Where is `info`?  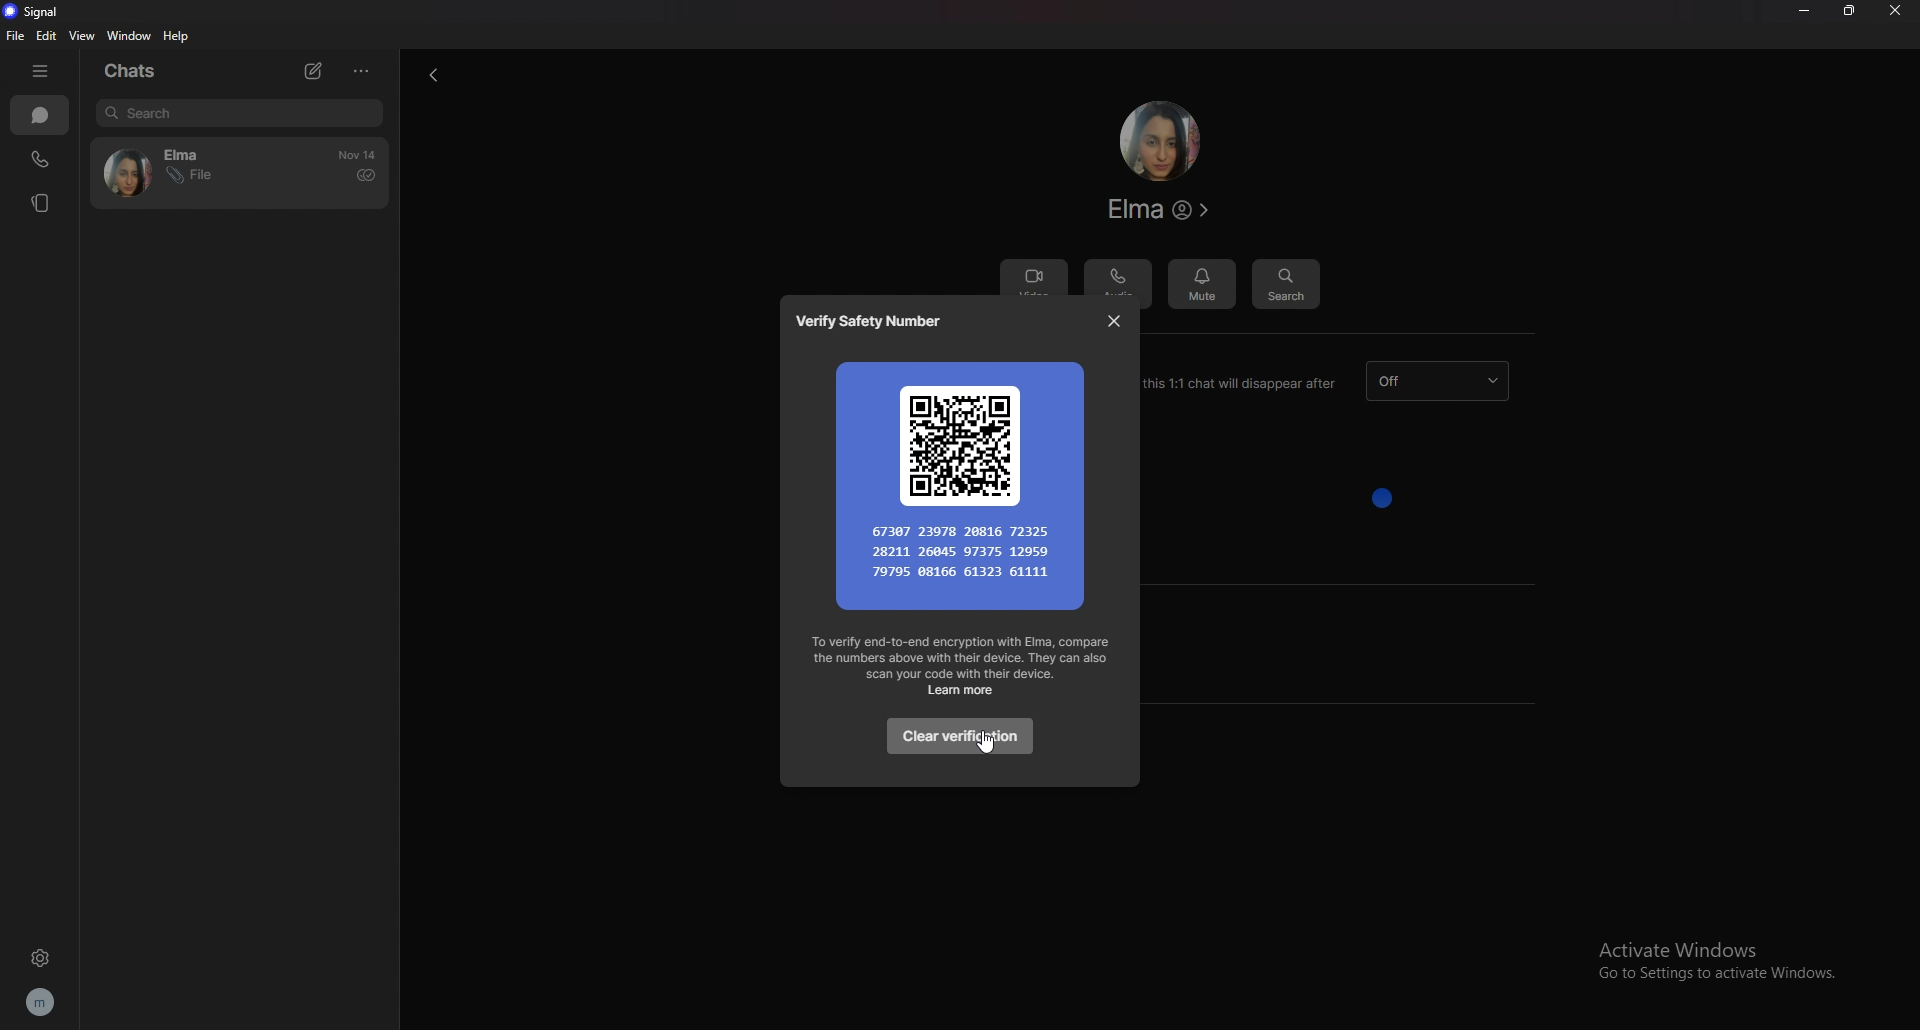 info is located at coordinates (962, 666).